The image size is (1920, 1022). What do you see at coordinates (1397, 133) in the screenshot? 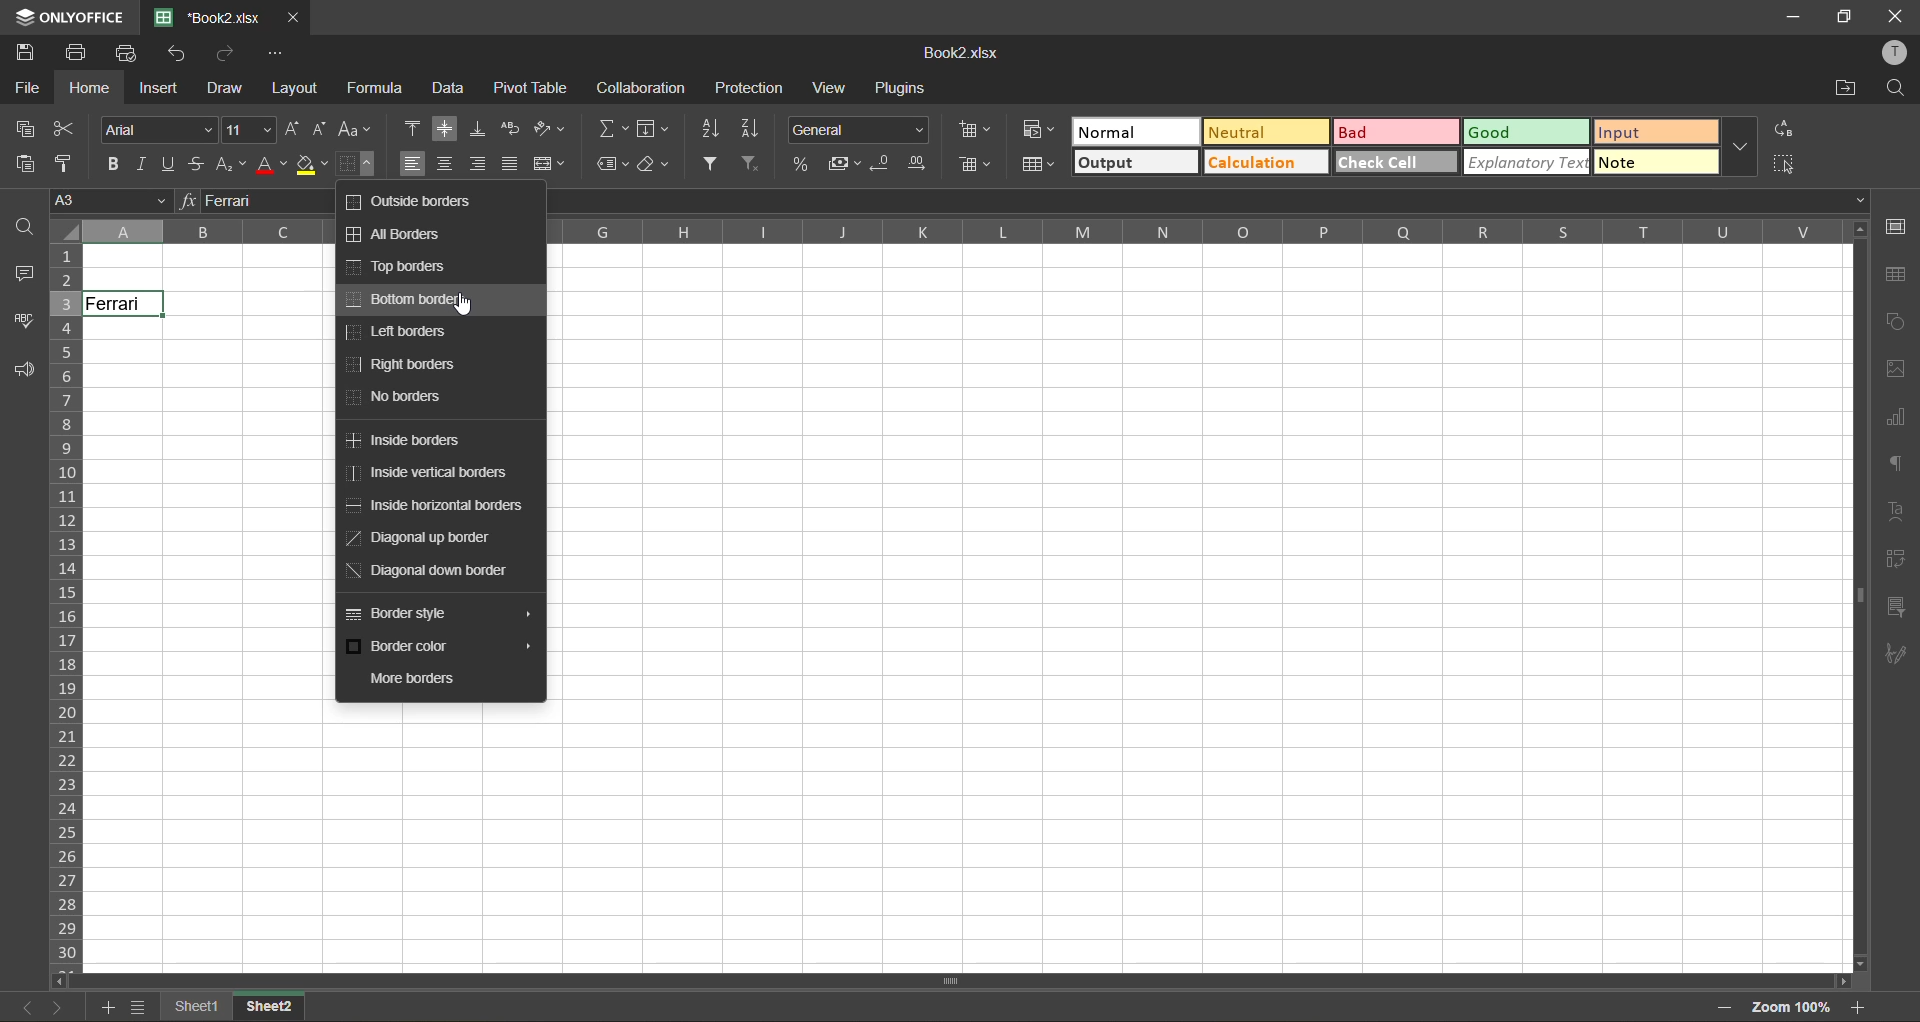
I see `bad` at bounding box center [1397, 133].